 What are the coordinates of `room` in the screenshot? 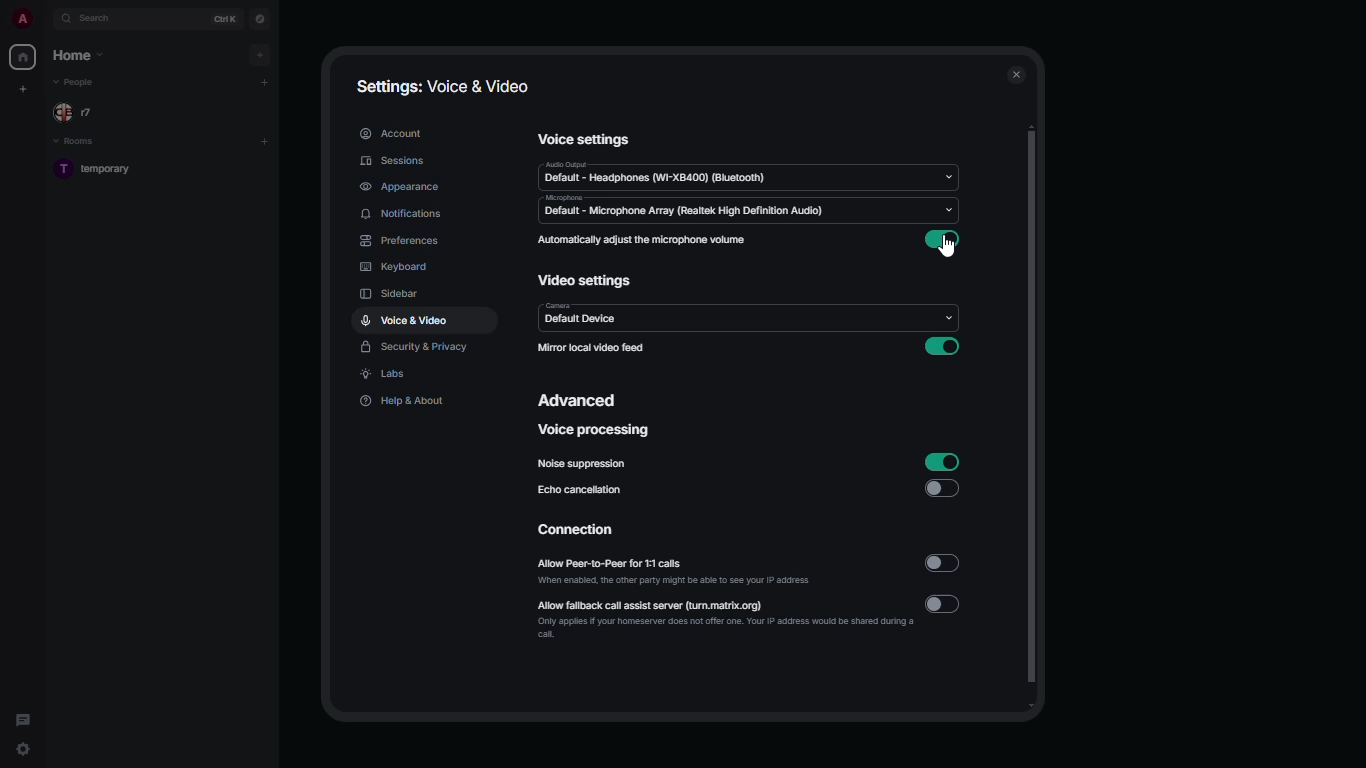 It's located at (99, 168).